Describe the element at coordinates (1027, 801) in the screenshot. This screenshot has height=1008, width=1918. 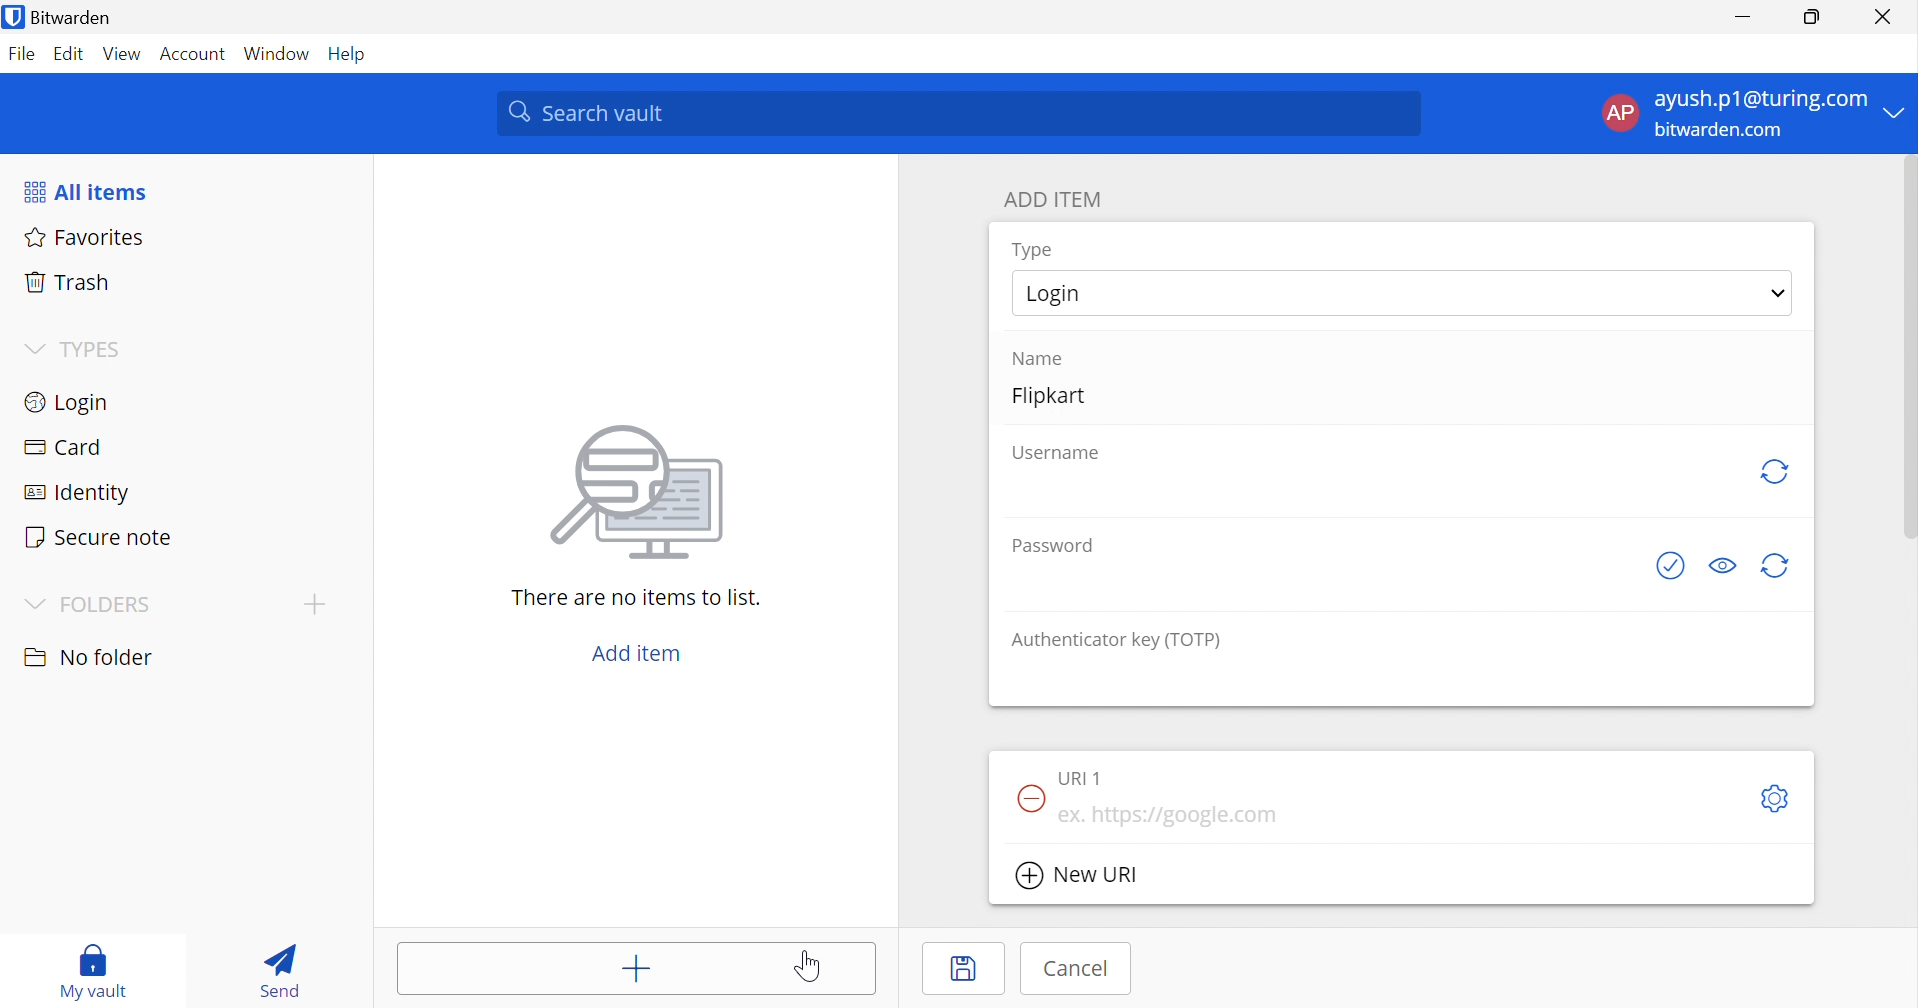
I see `` at that location.